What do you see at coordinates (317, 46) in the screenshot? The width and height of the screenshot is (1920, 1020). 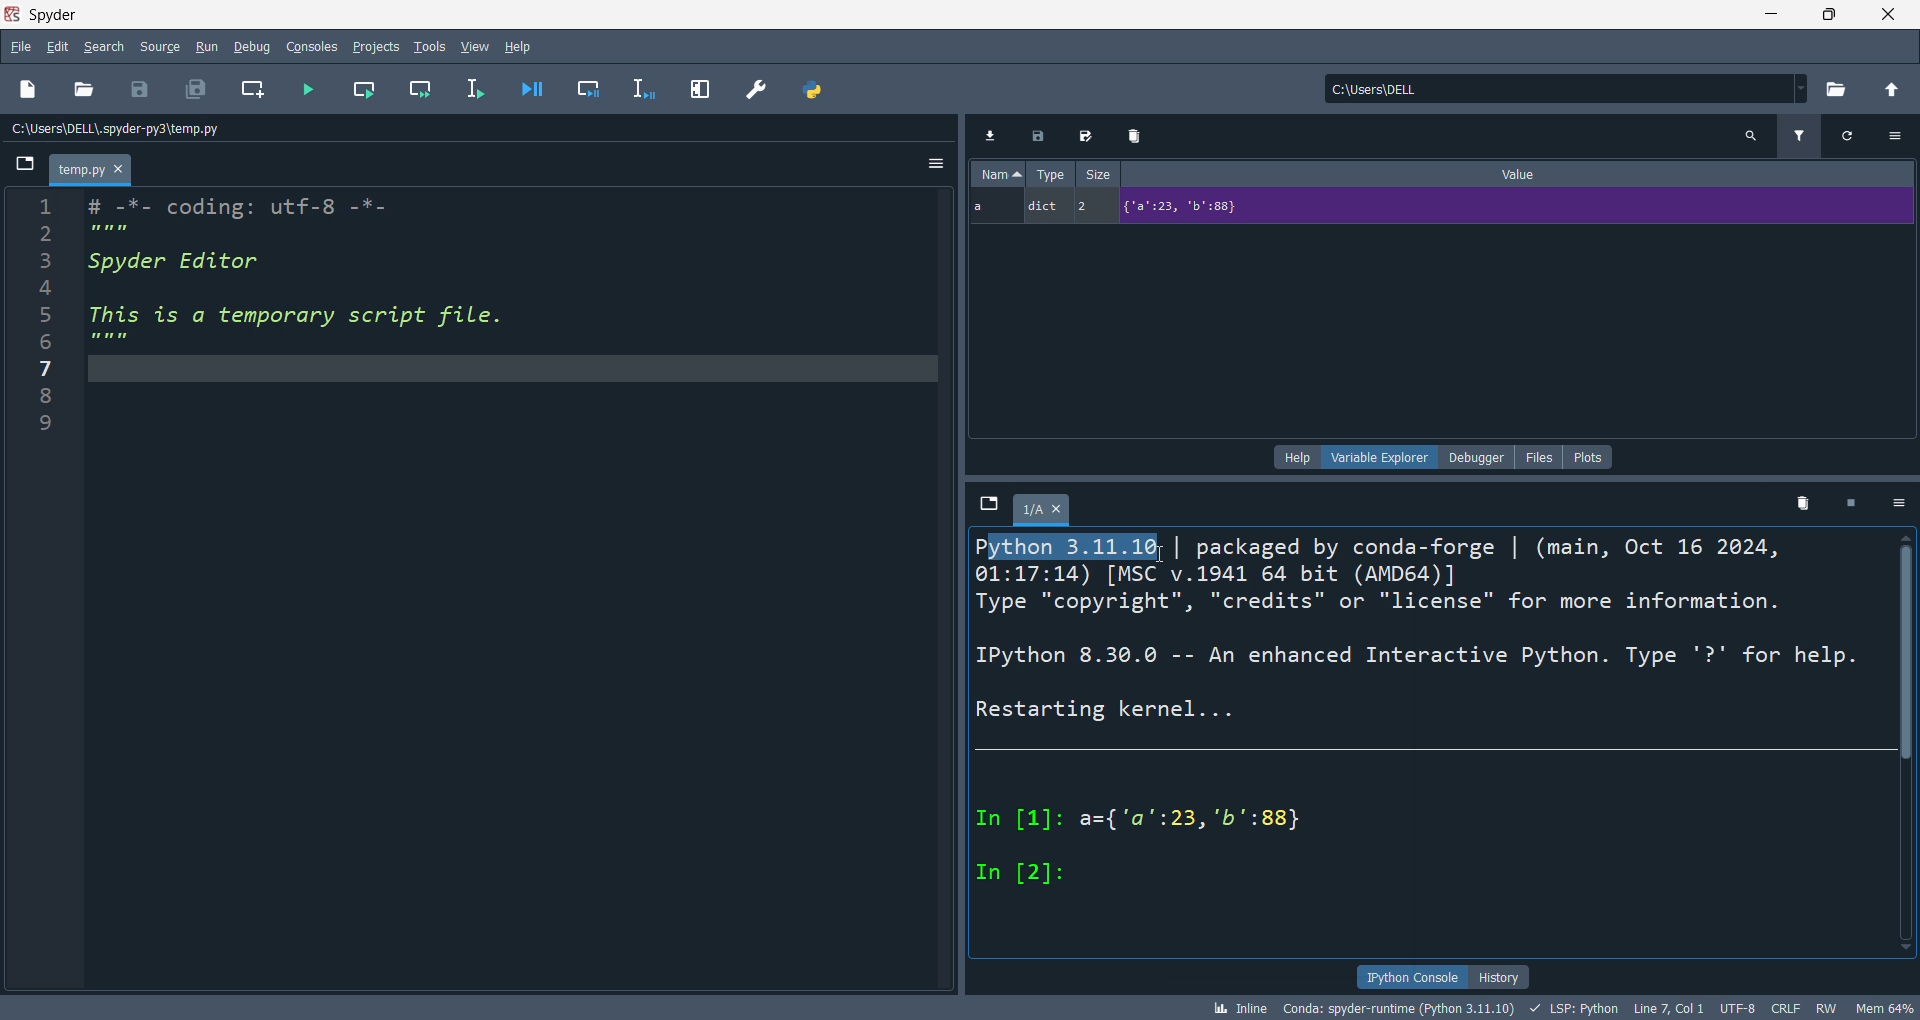 I see `consoles` at bounding box center [317, 46].